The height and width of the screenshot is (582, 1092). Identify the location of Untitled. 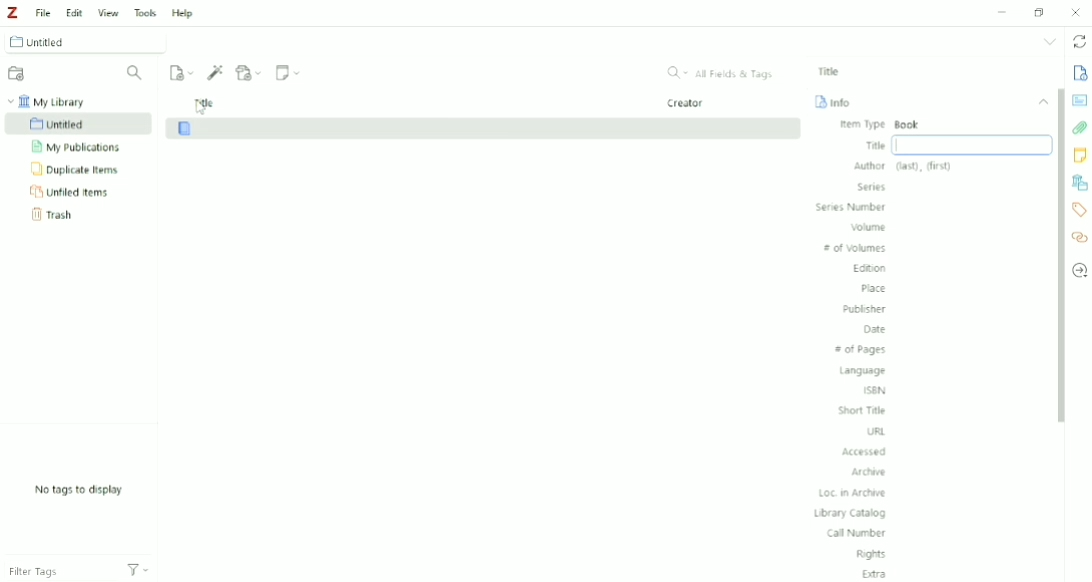
(89, 41).